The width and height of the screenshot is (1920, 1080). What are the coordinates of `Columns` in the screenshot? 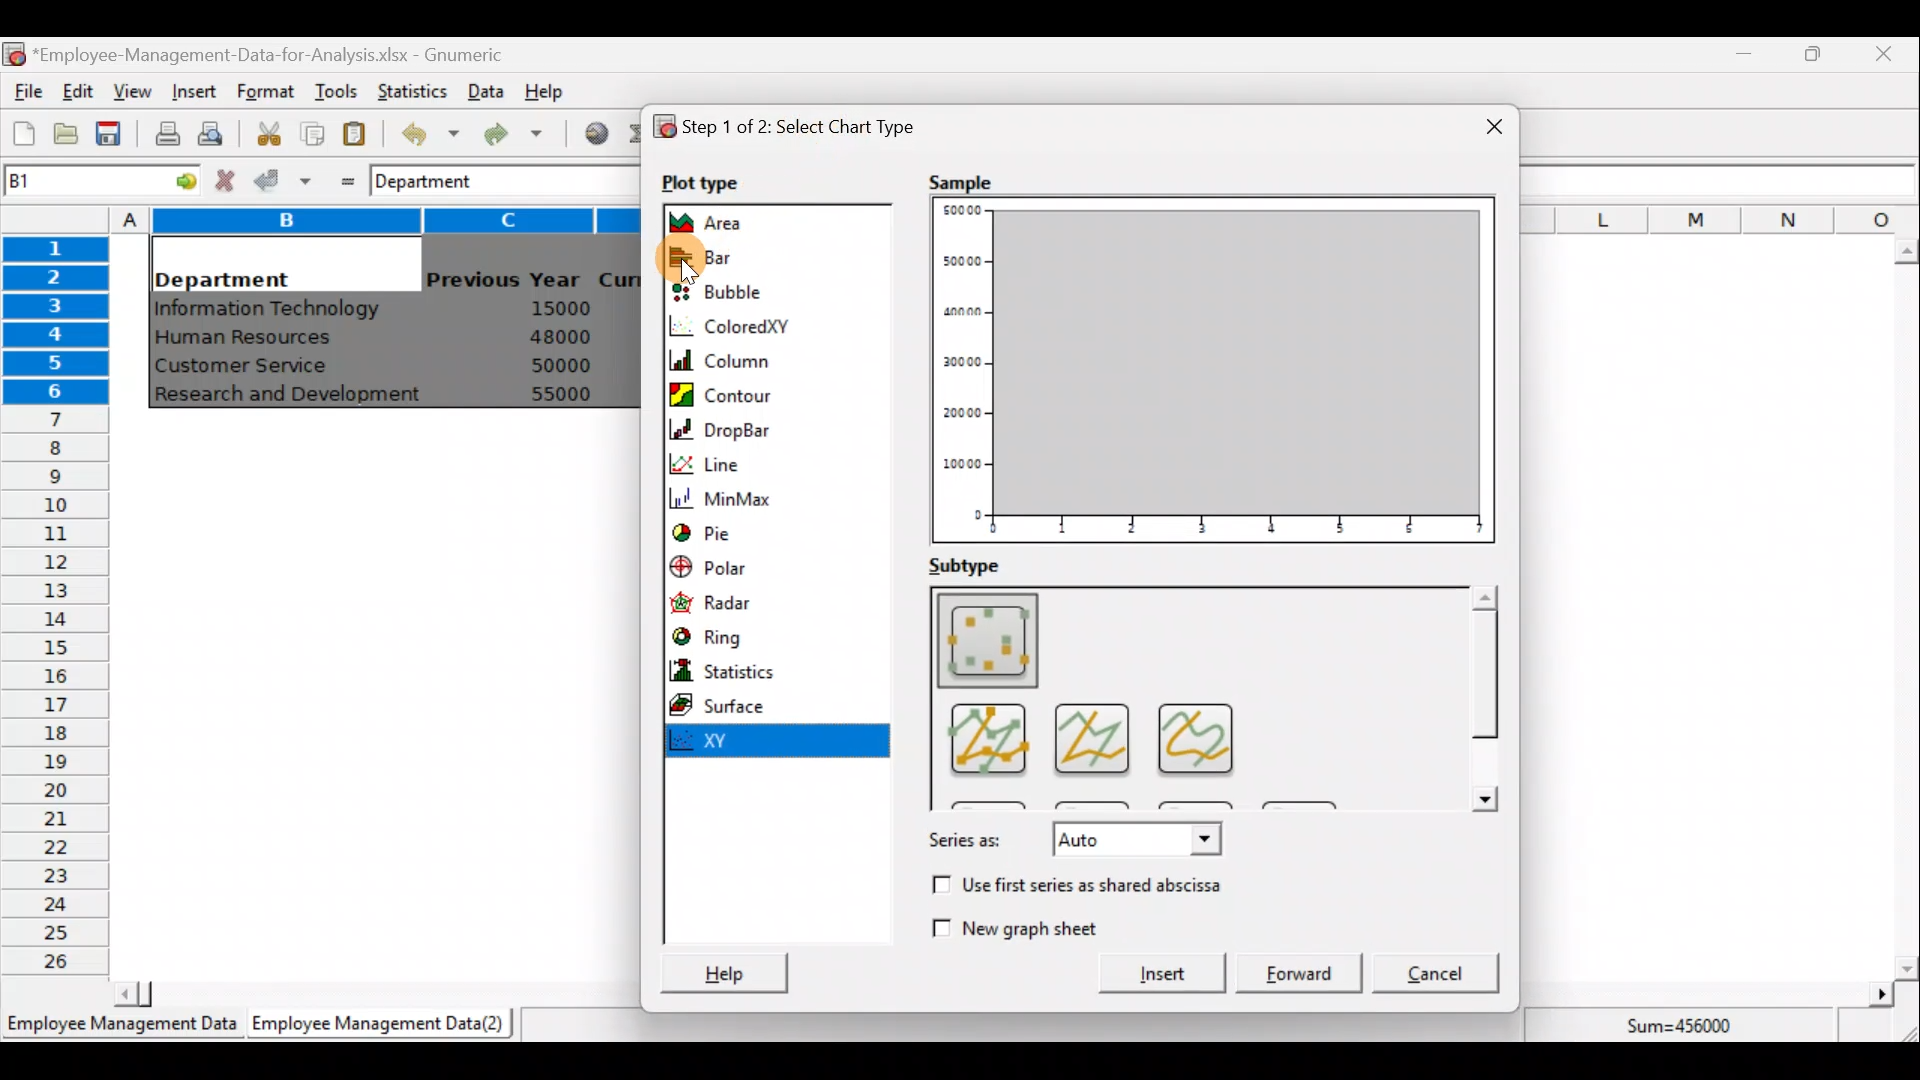 It's located at (1721, 216).